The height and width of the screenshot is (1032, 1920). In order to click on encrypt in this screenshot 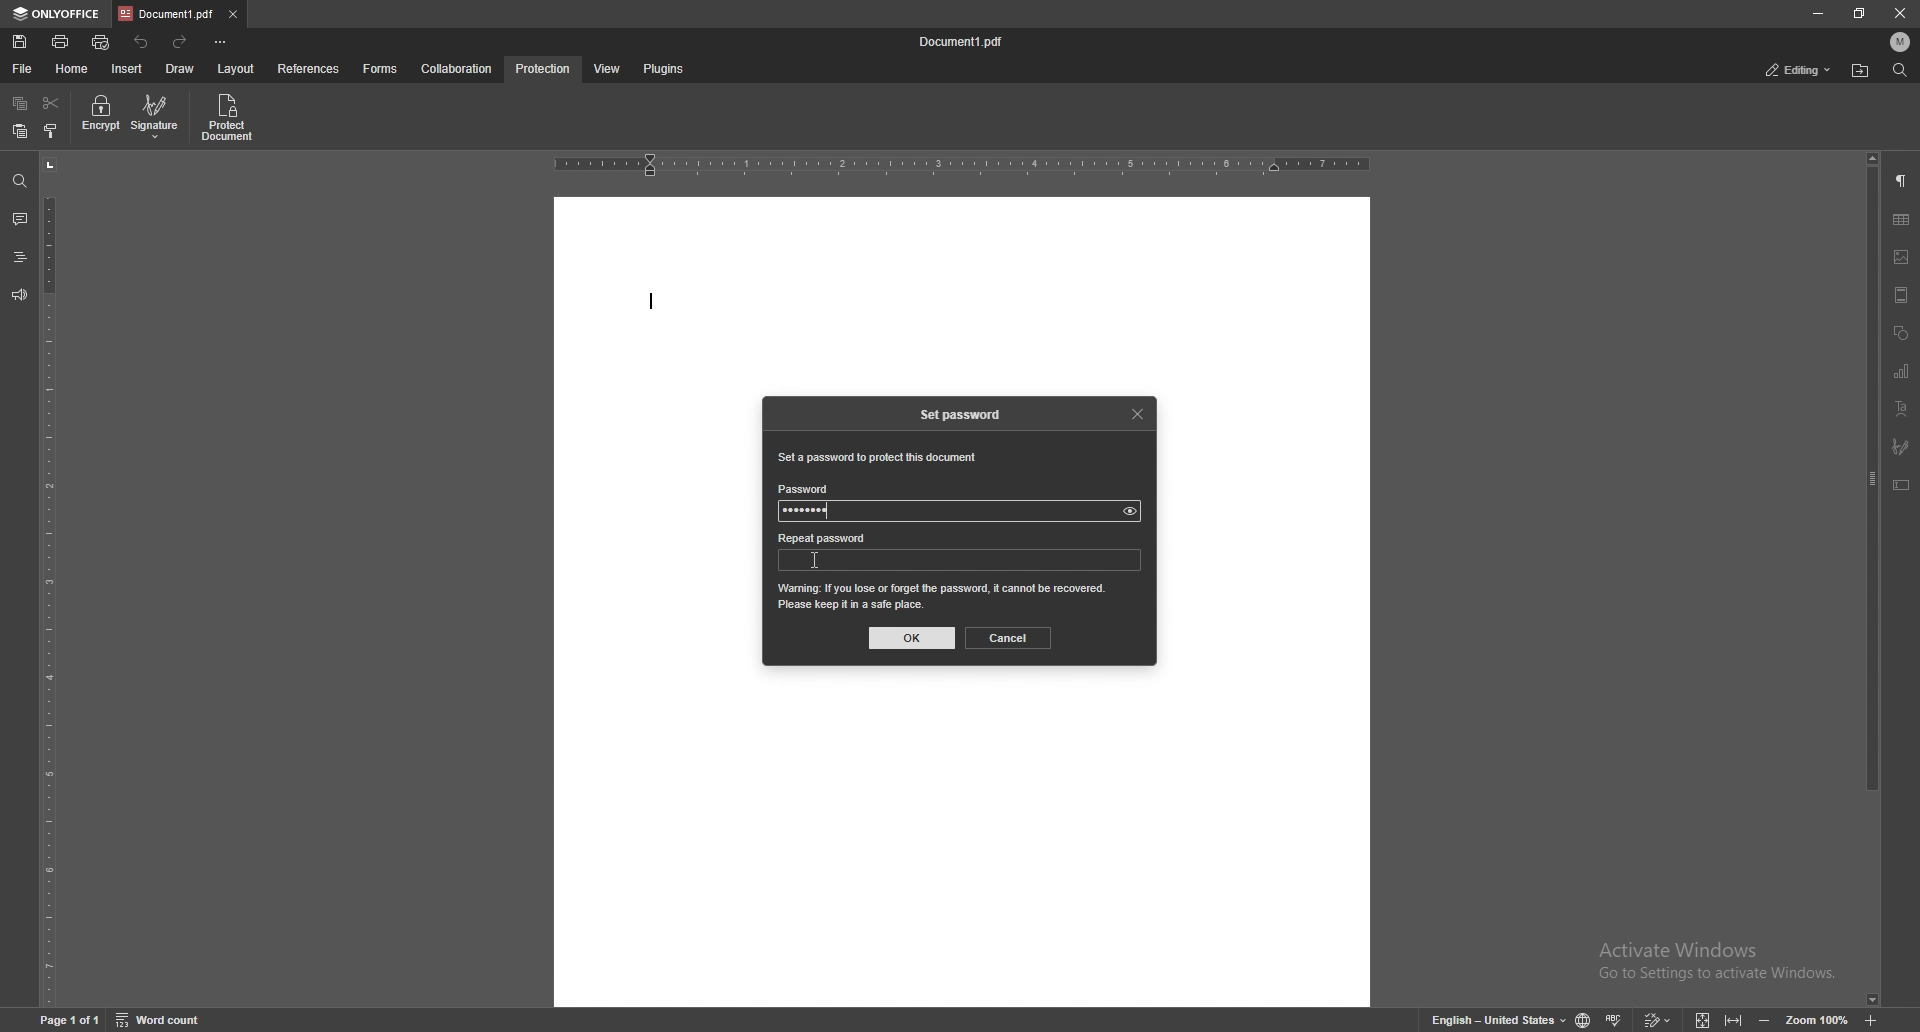, I will do `click(103, 117)`.